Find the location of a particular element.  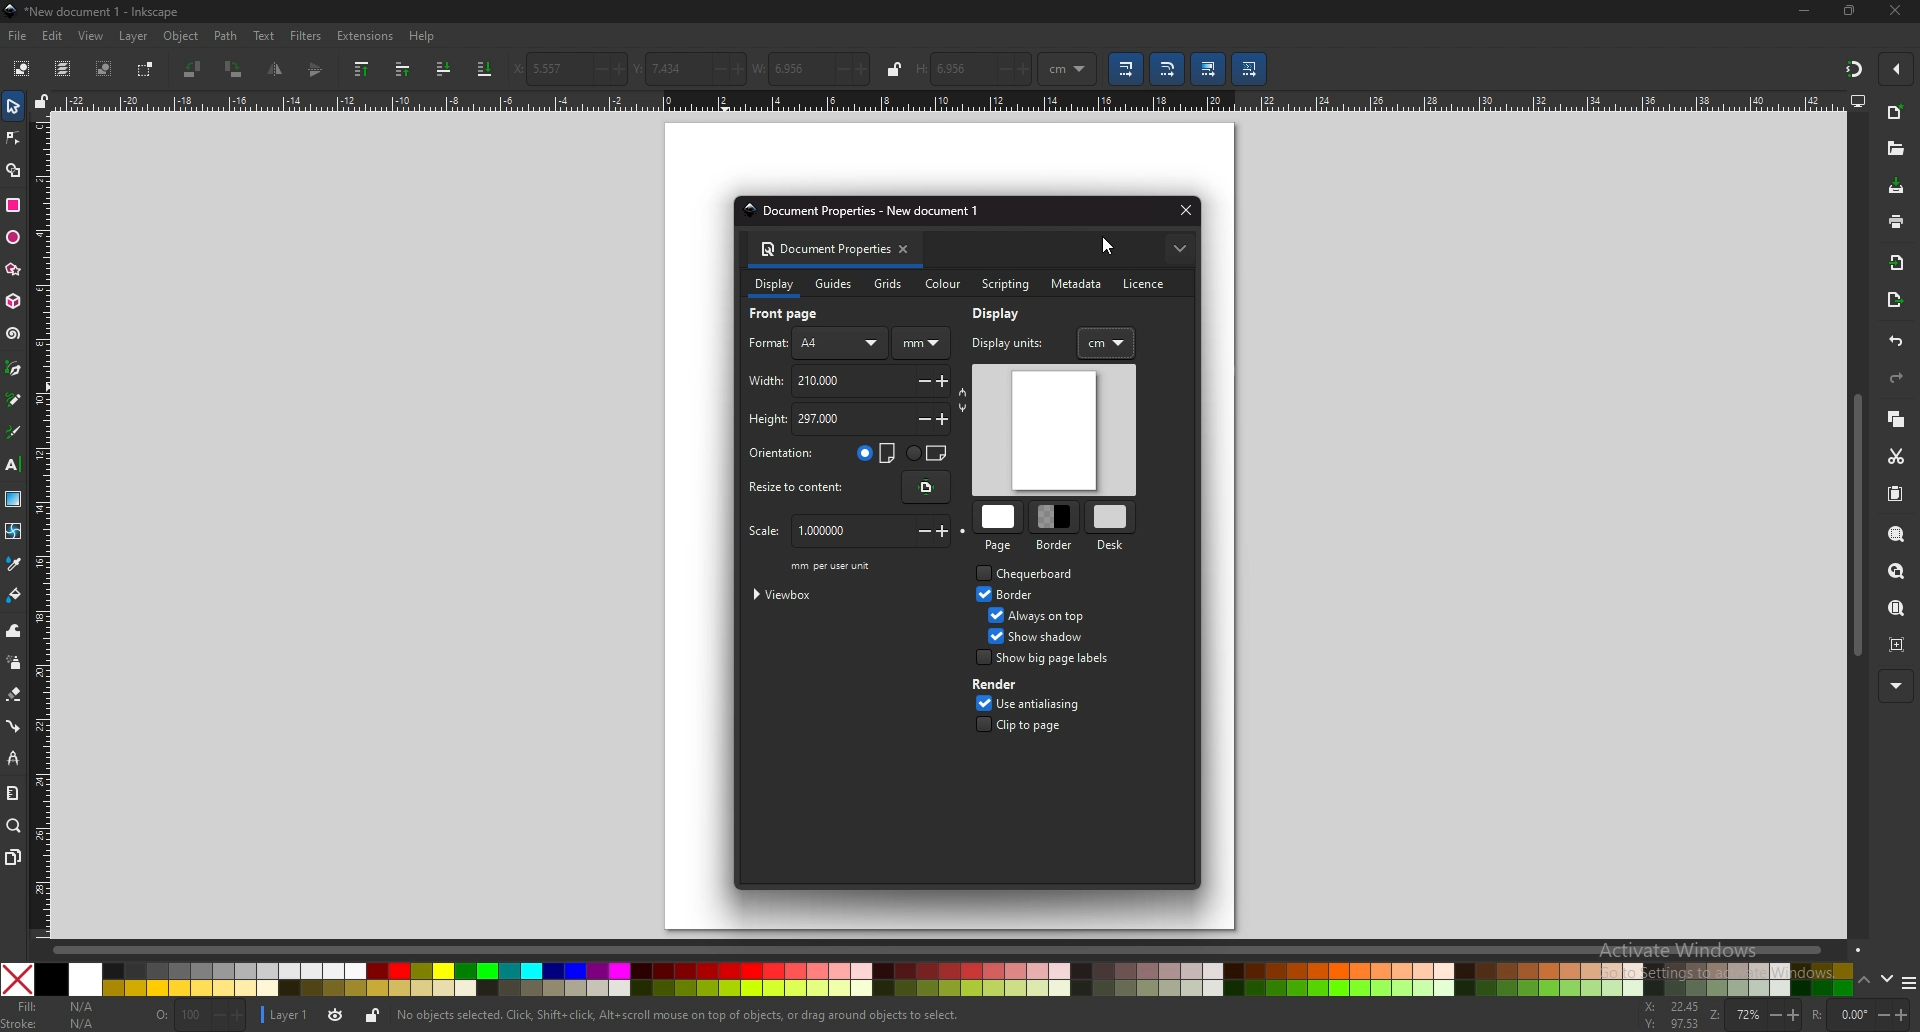

snapping is located at coordinates (1852, 69).